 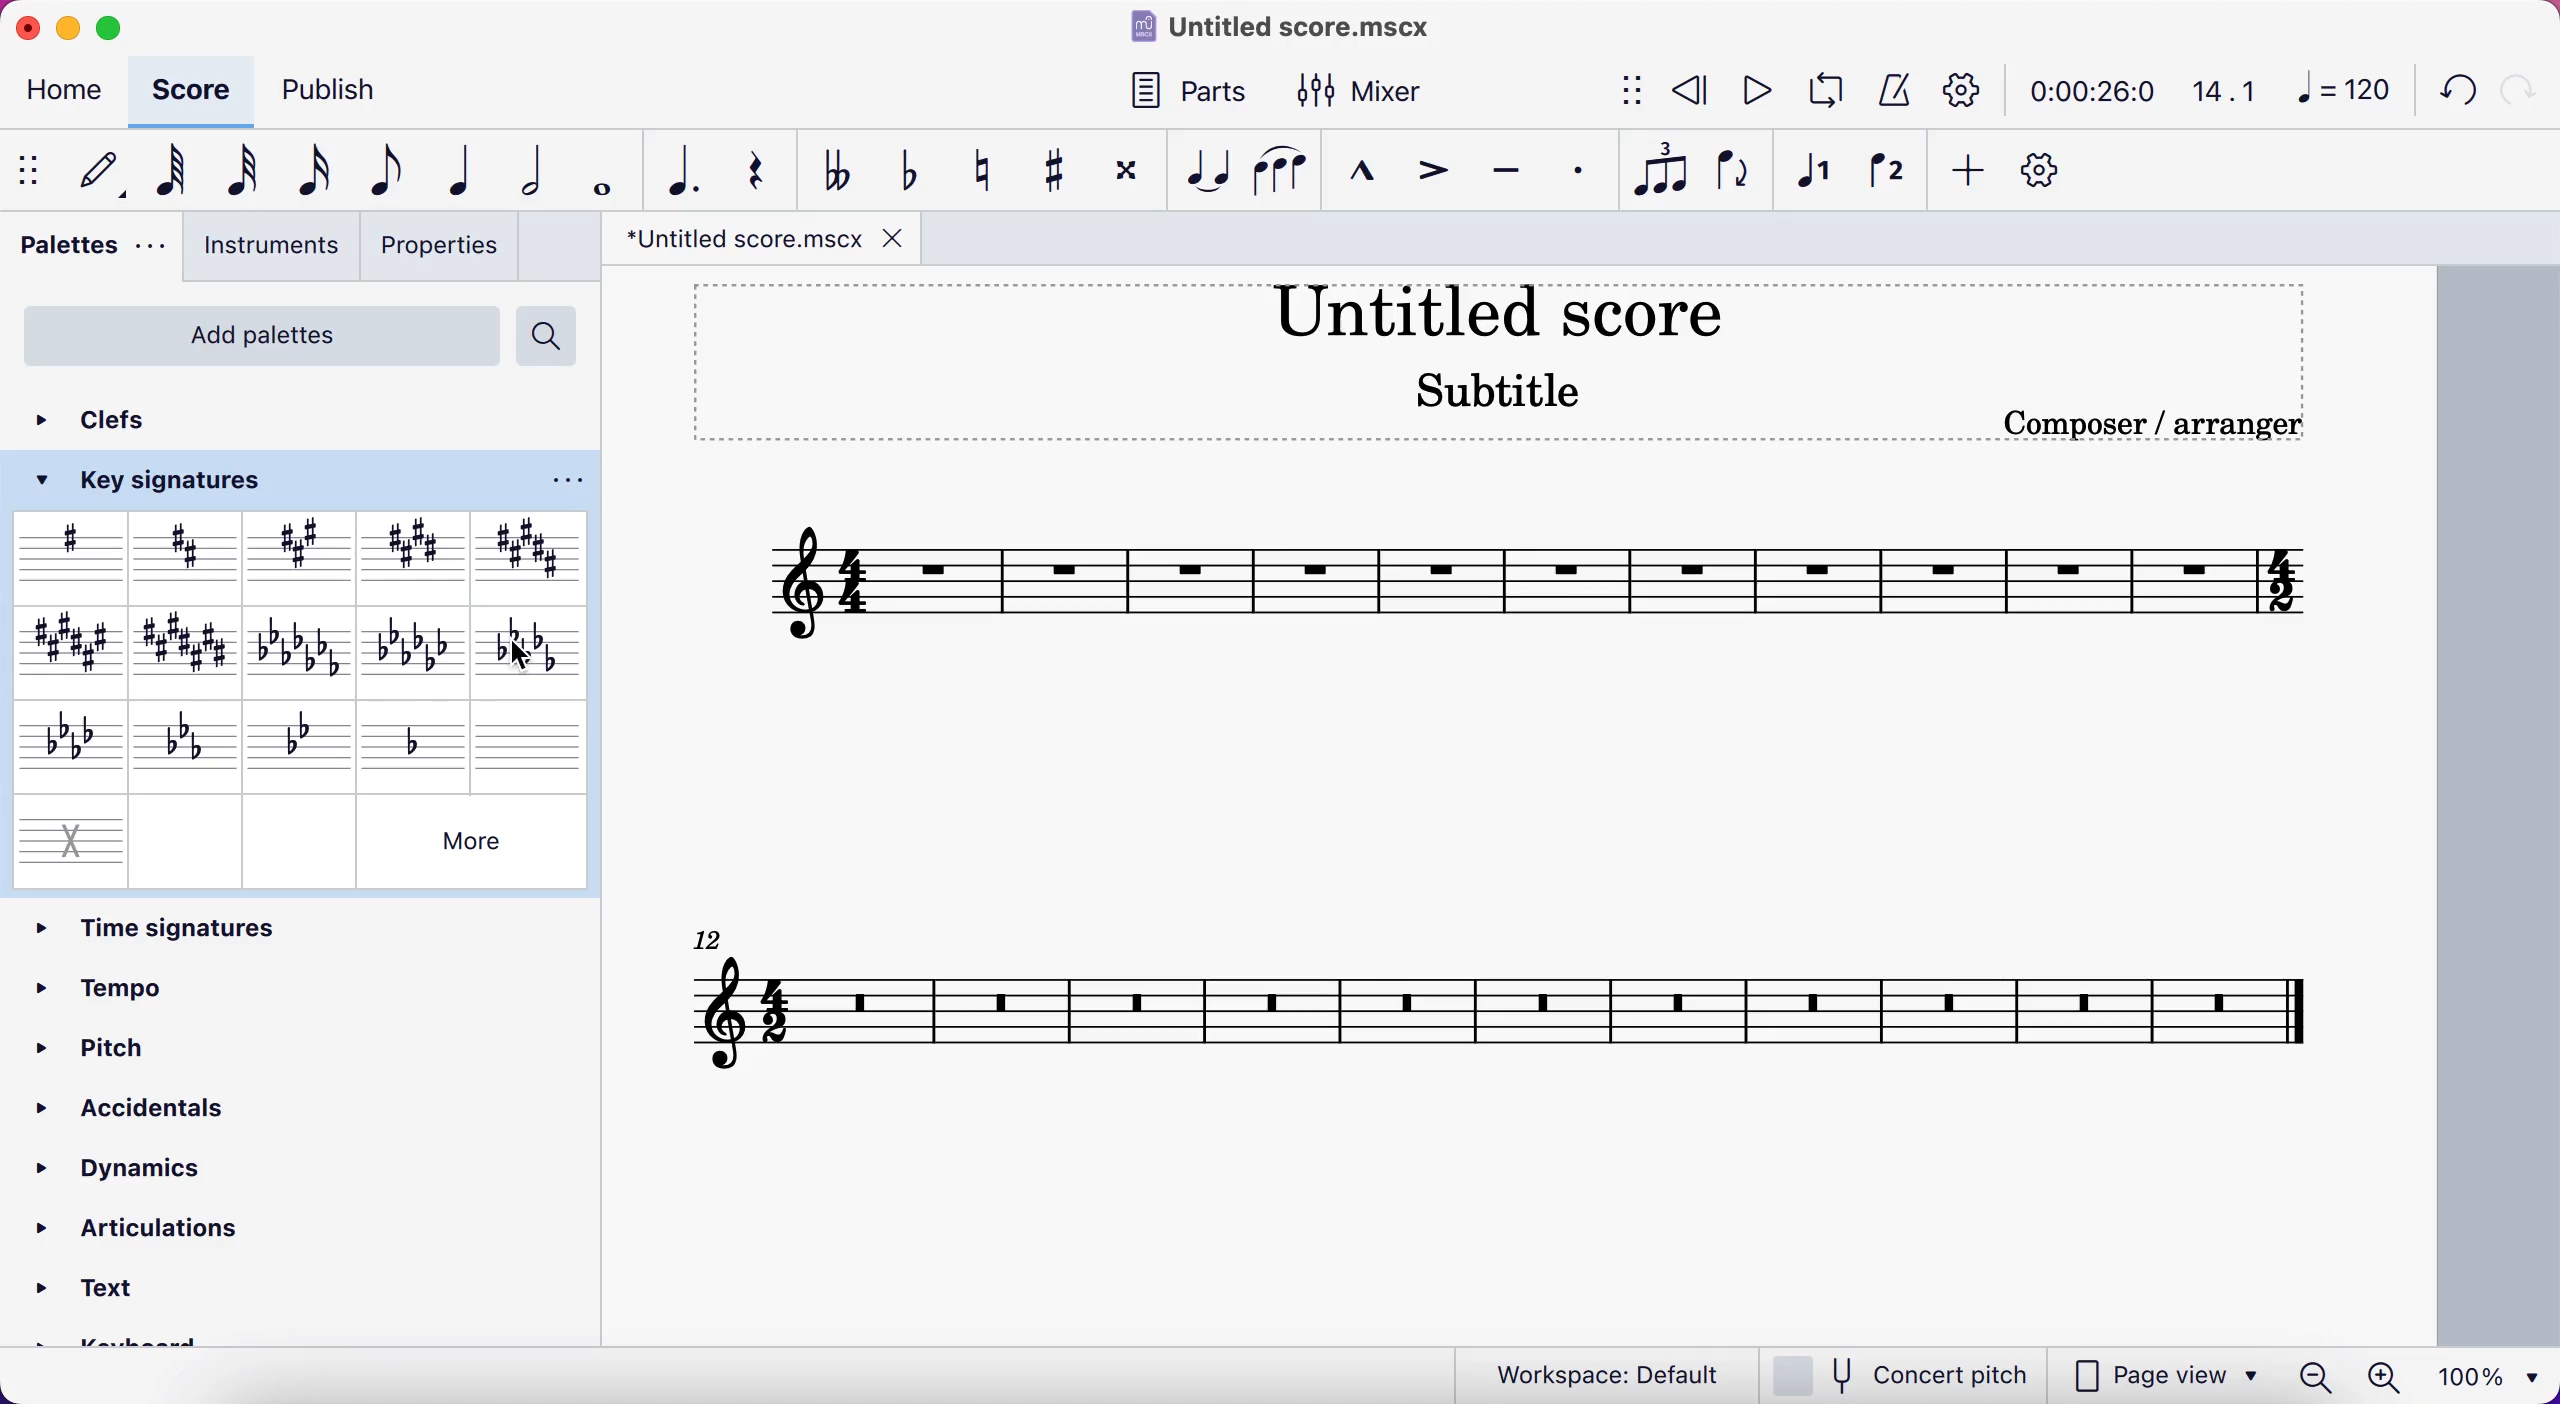 I want to click on tenuto, so click(x=1512, y=180).